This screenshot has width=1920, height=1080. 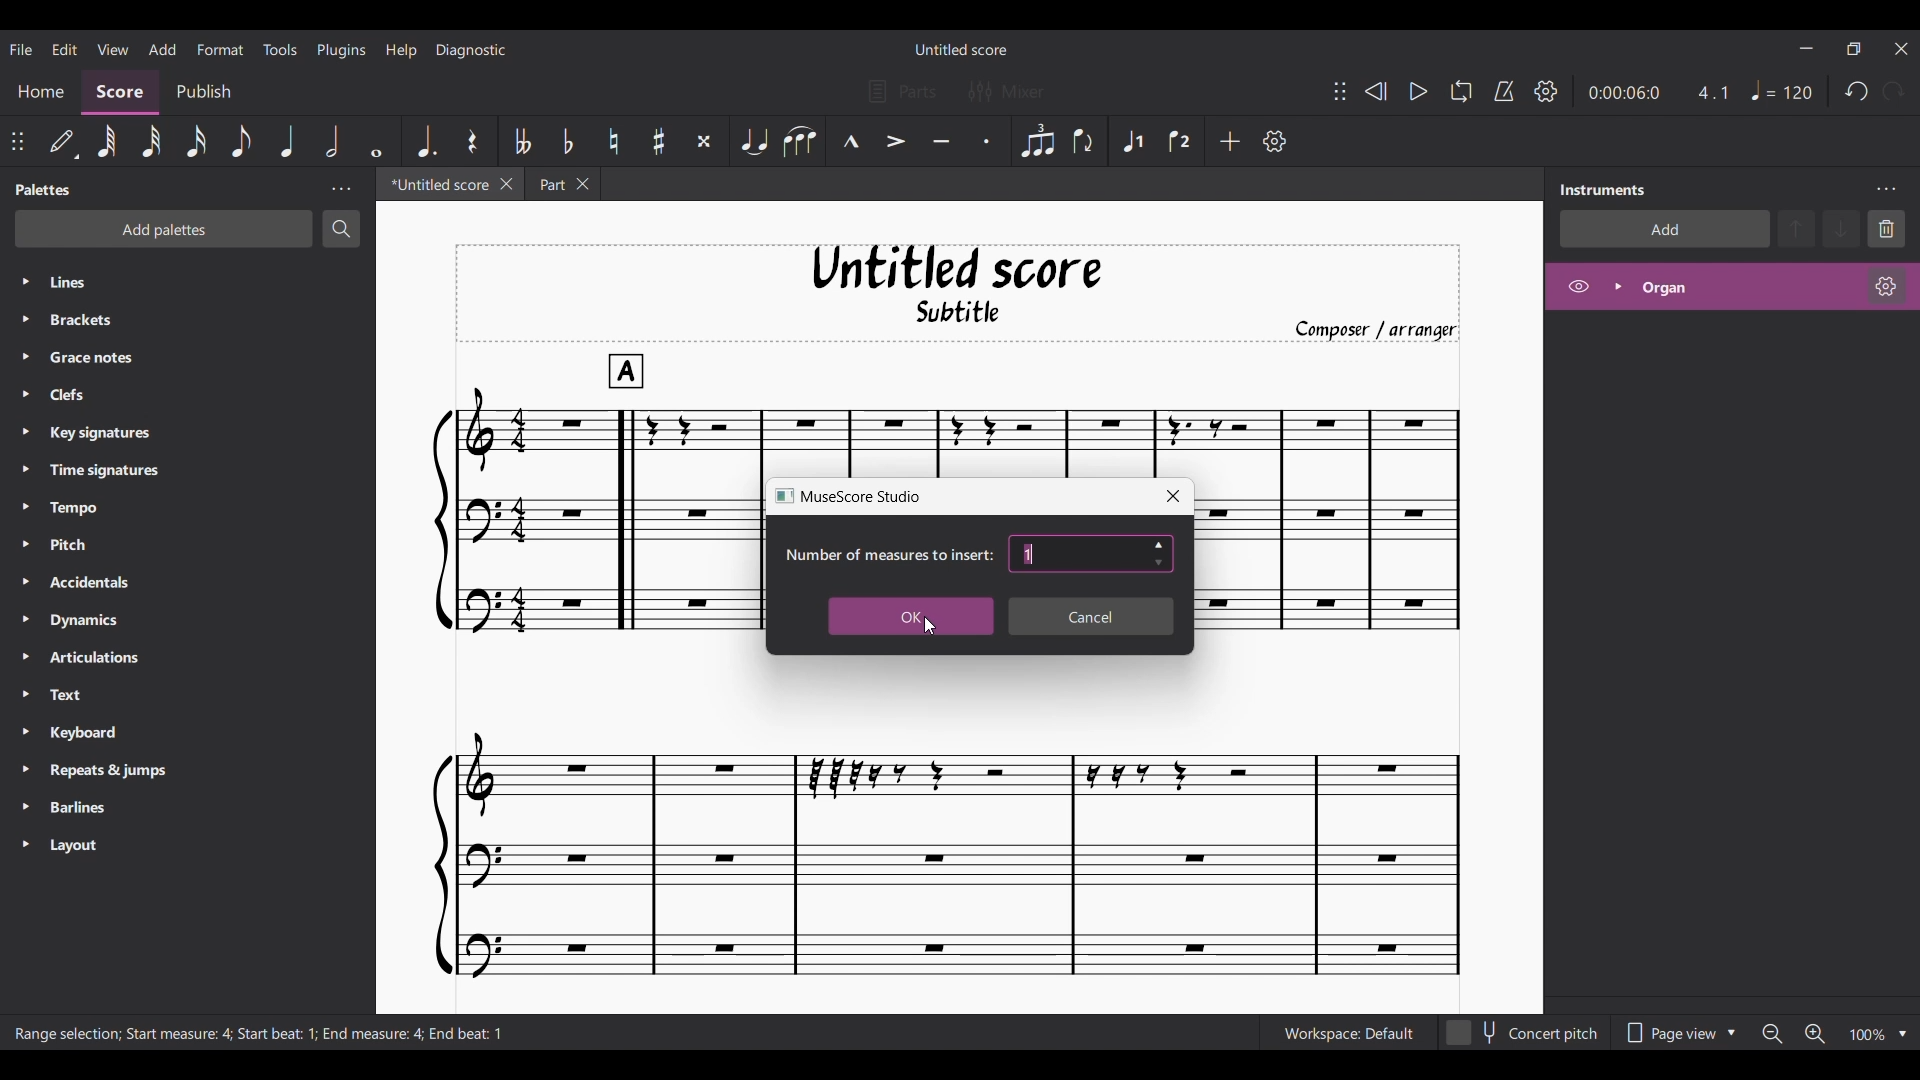 I want to click on 16th note, so click(x=197, y=141).